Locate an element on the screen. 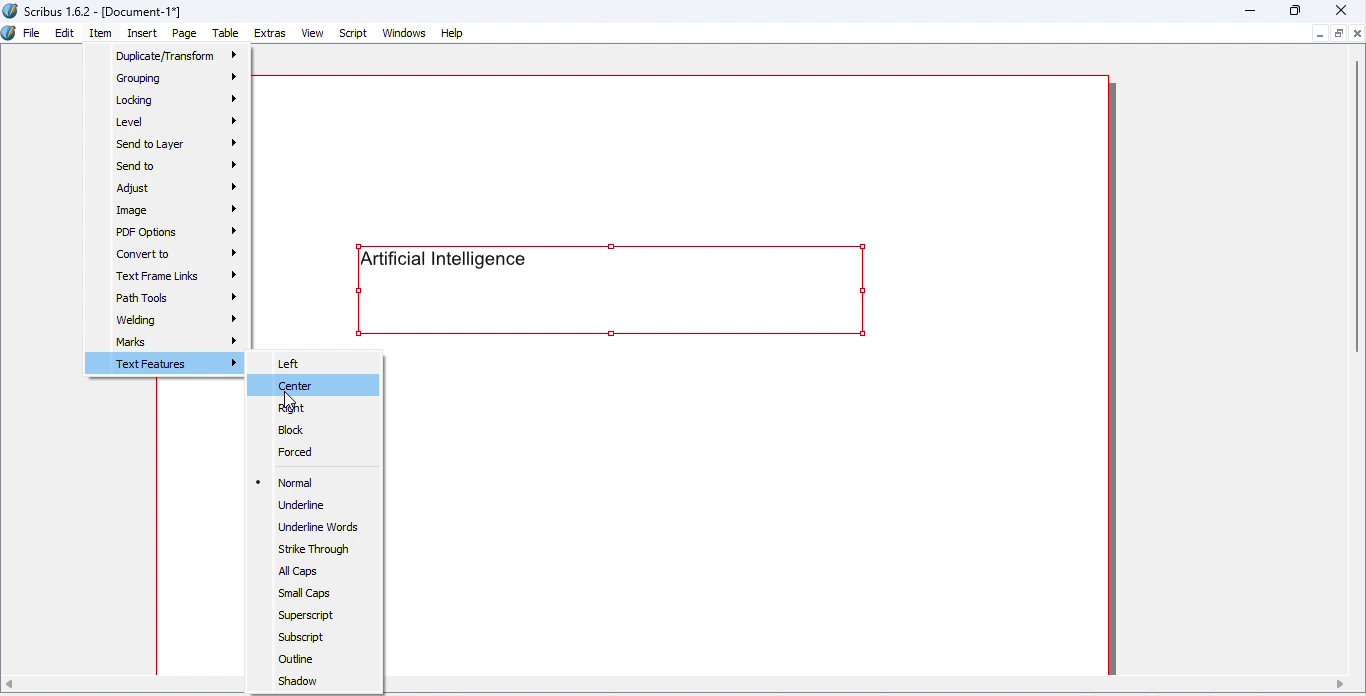  Minimize is located at coordinates (1250, 11).